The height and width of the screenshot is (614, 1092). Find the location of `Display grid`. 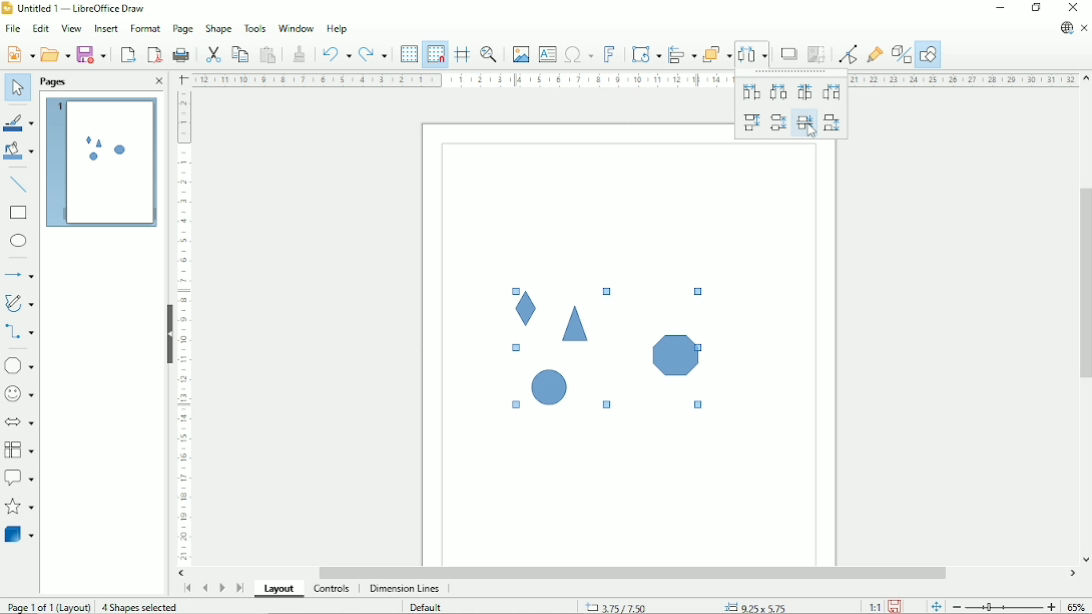

Display grid is located at coordinates (408, 54).